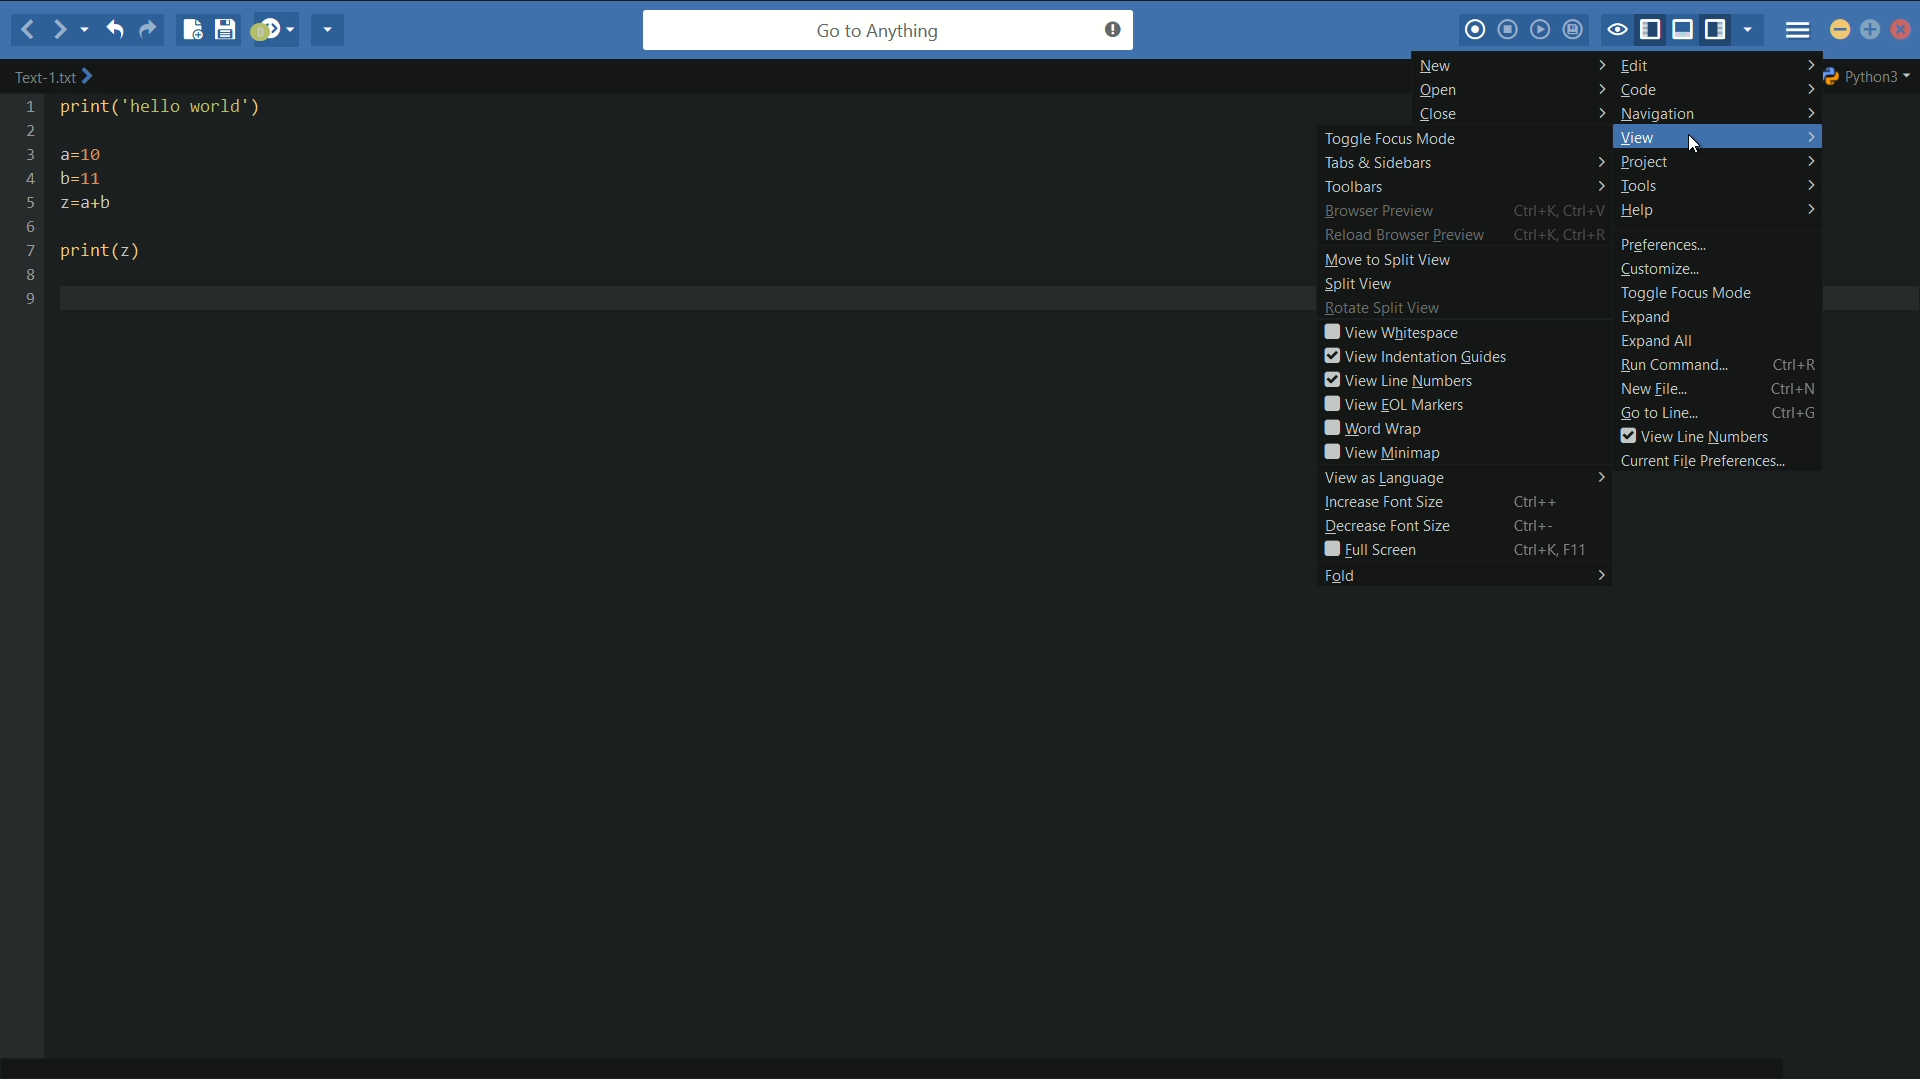 The width and height of the screenshot is (1920, 1080). What do you see at coordinates (1548, 501) in the screenshot?
I see `Ctrl++` at bounding box center [1548, 501].